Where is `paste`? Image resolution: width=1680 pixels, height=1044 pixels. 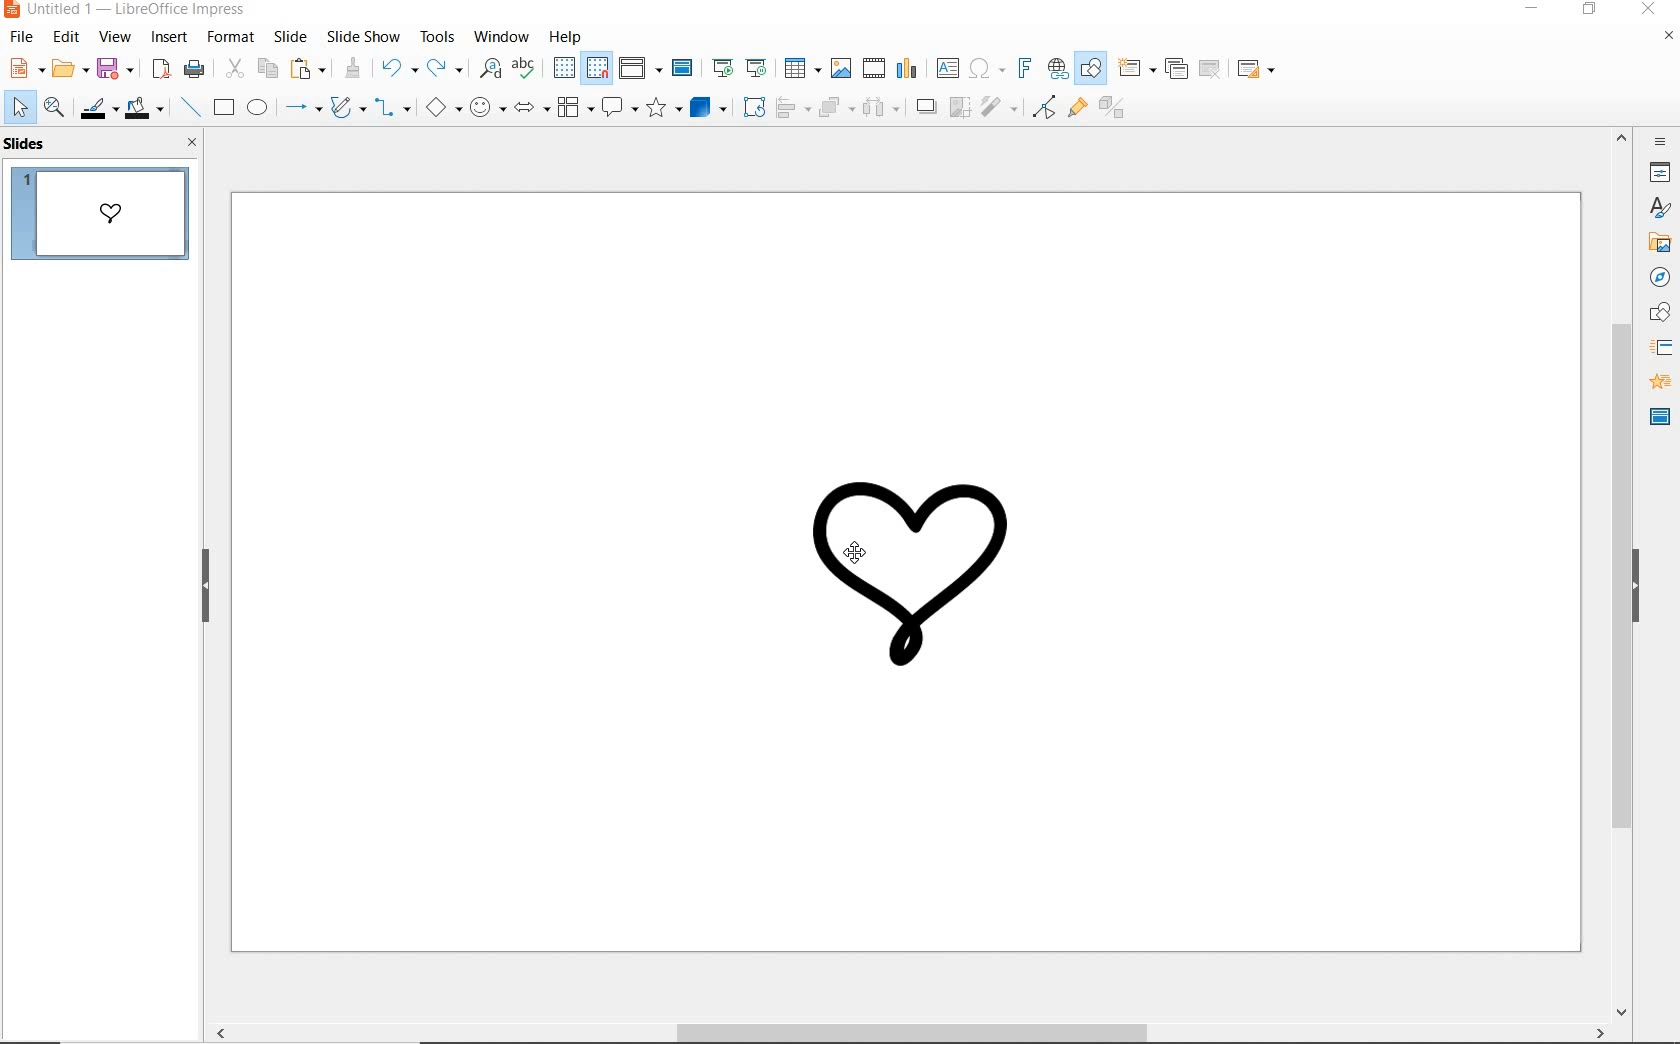 paste is located at coordinates (306, 70).